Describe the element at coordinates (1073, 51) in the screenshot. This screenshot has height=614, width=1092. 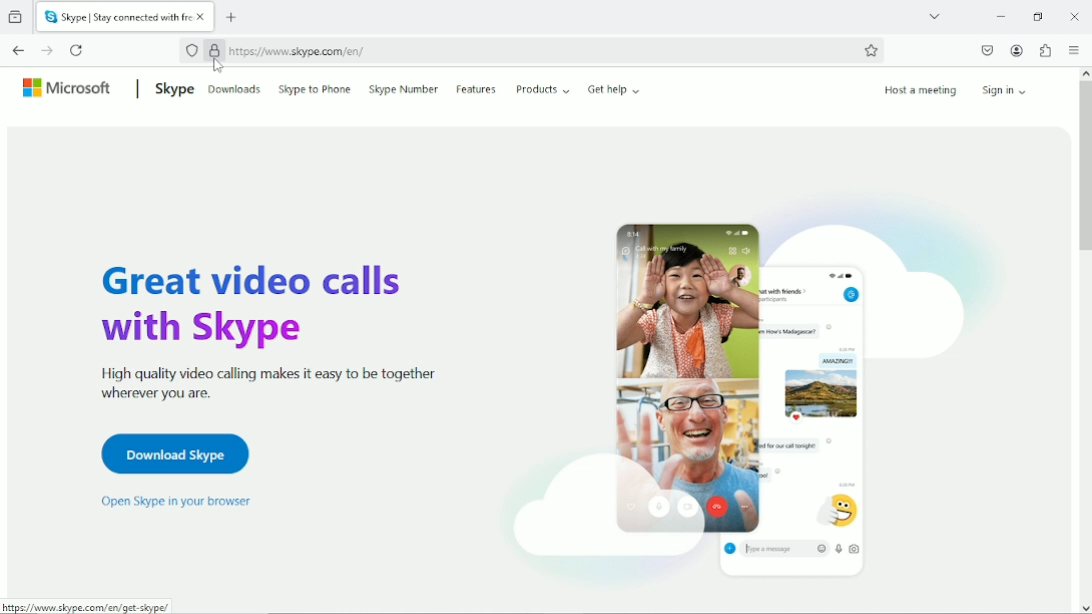
I see `open application menu` at that location.